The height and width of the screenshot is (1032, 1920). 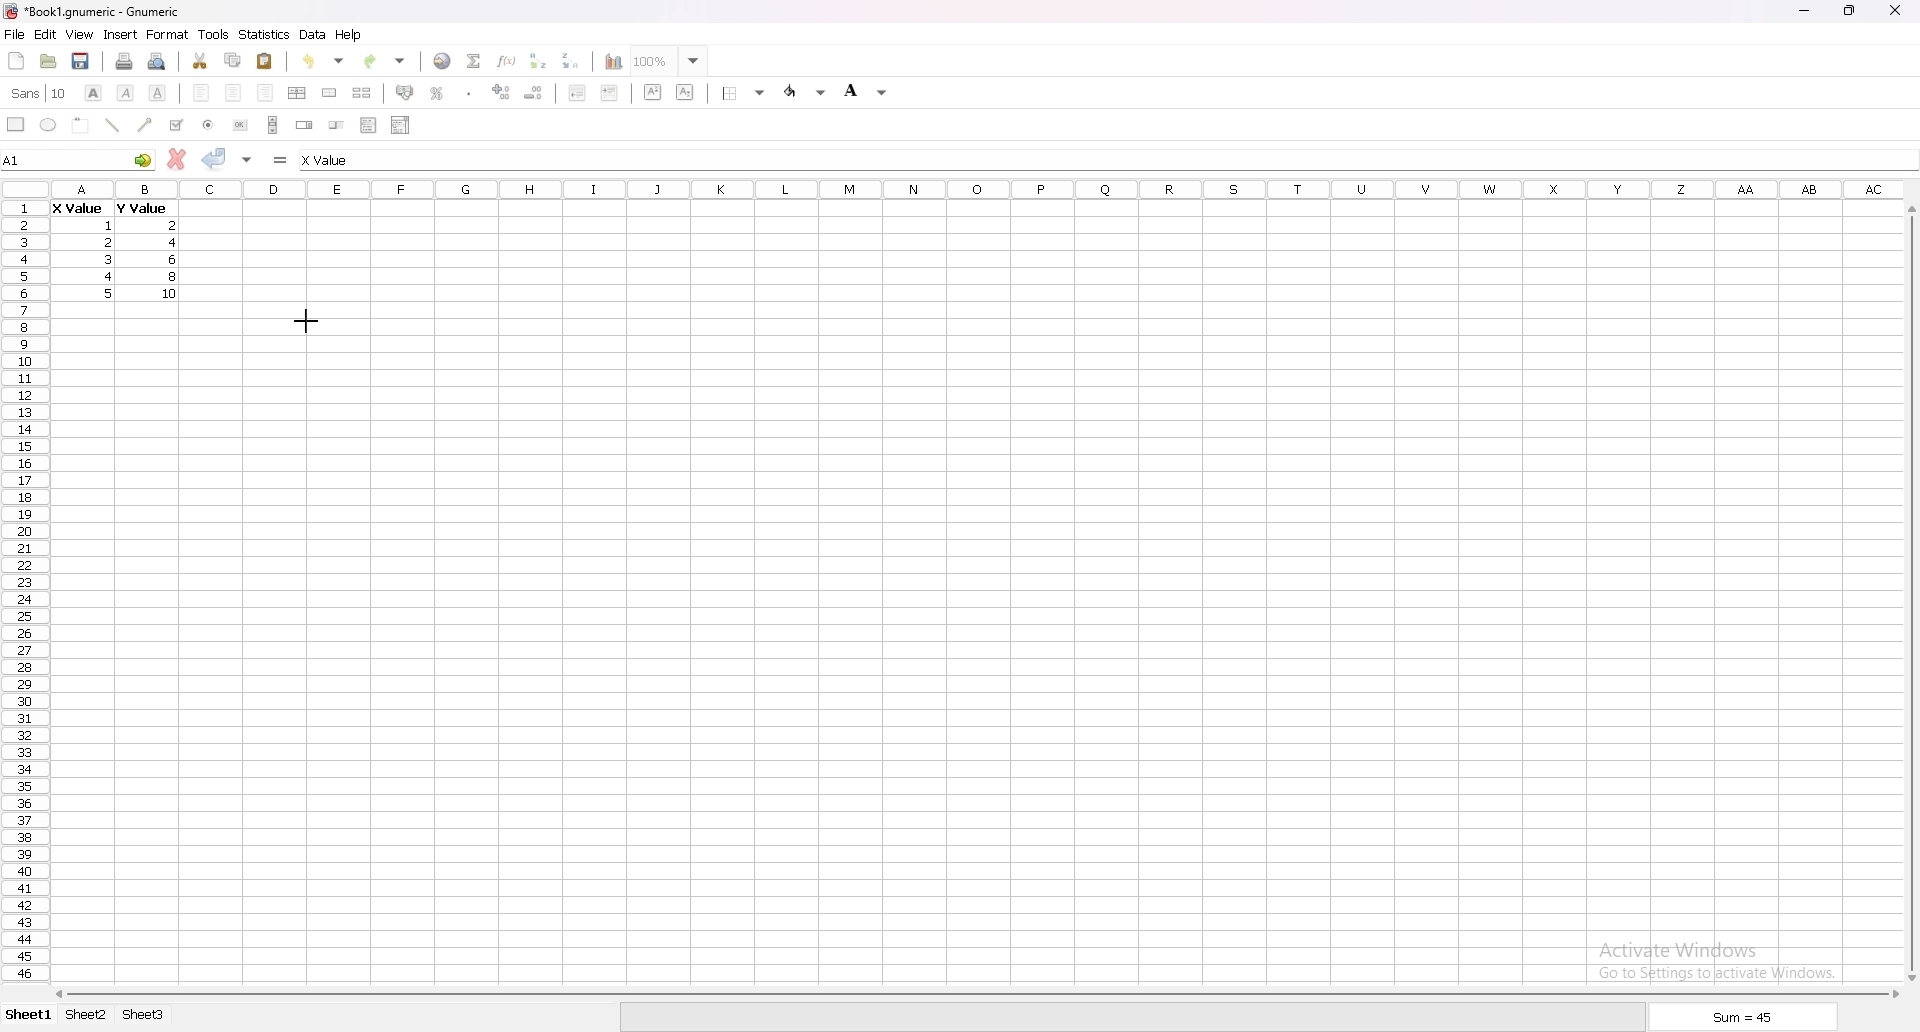 What do you see at coordinates (112, 125) in the screenshot?
I see `line` at bounding box center [112, 125].